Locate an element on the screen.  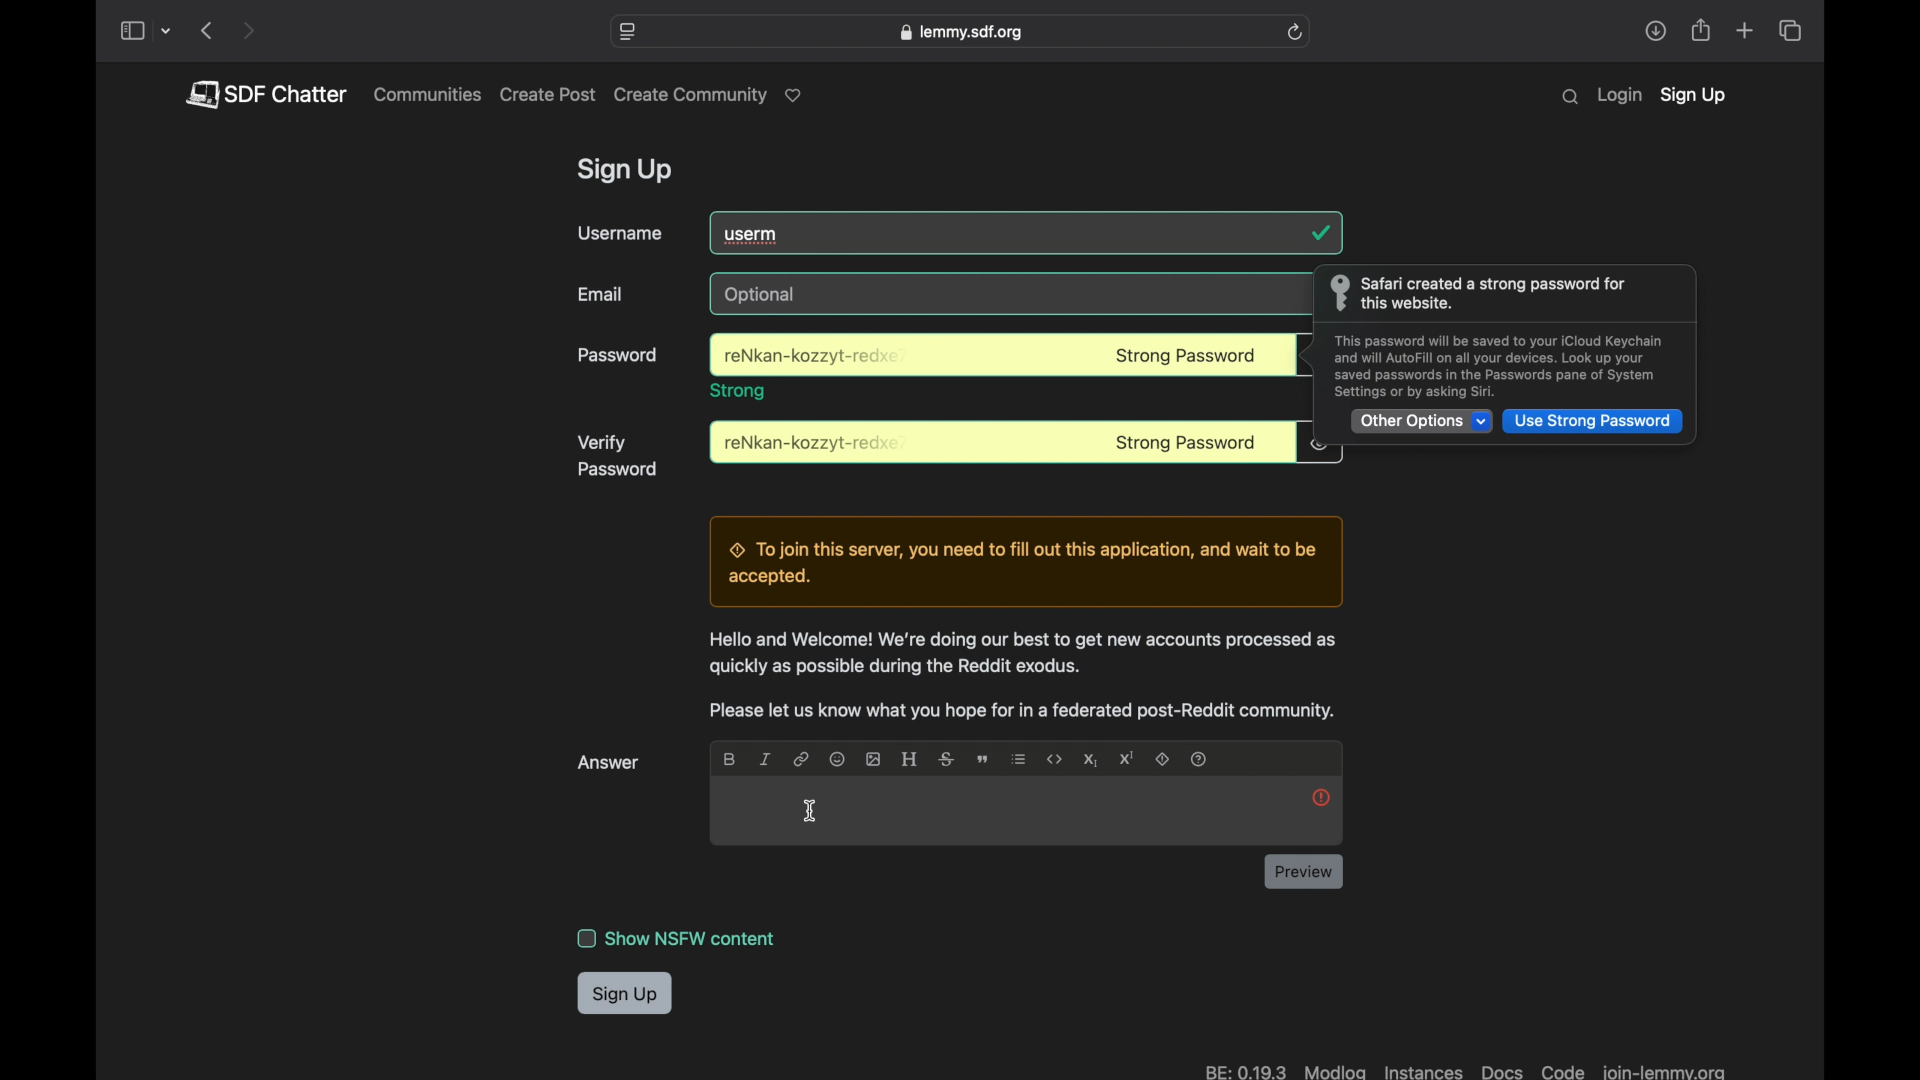
create post is located at coordinates (548, 95).